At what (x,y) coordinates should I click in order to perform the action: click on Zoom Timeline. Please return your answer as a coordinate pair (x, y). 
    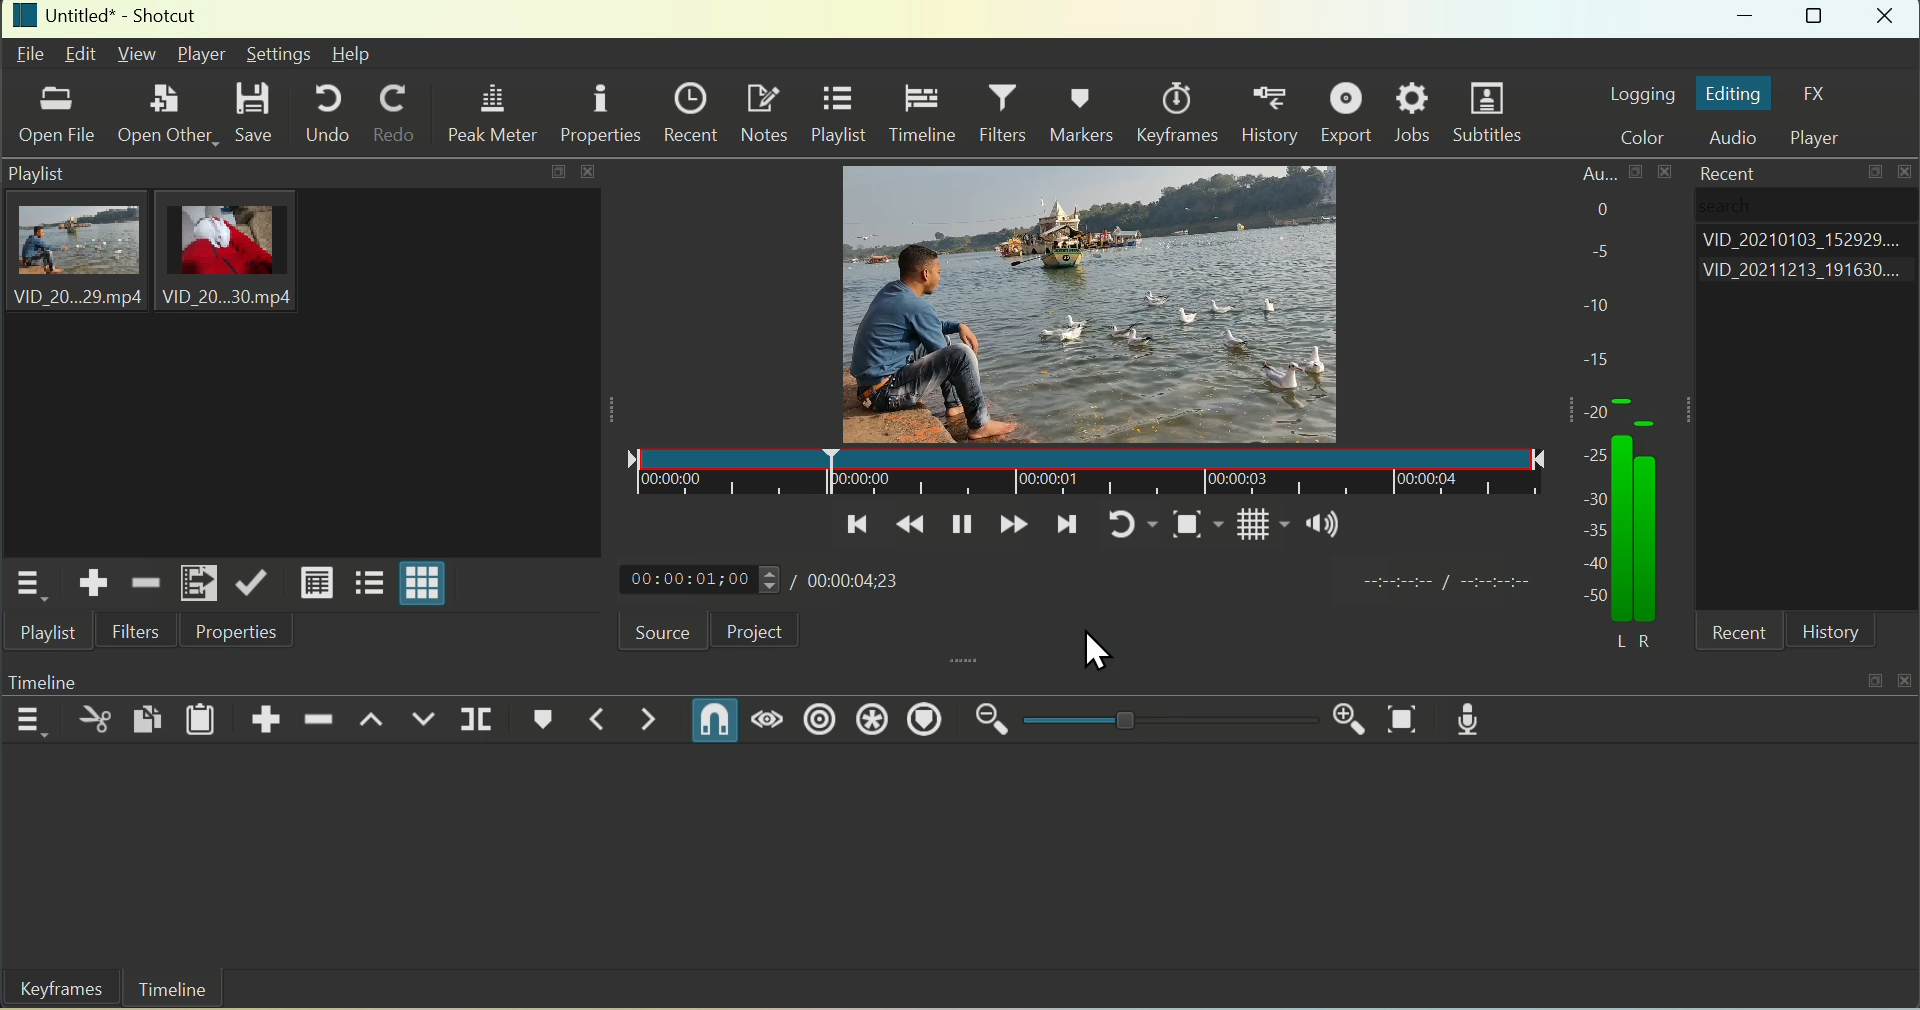
    Looking at the image, I should click on (1405, 720).